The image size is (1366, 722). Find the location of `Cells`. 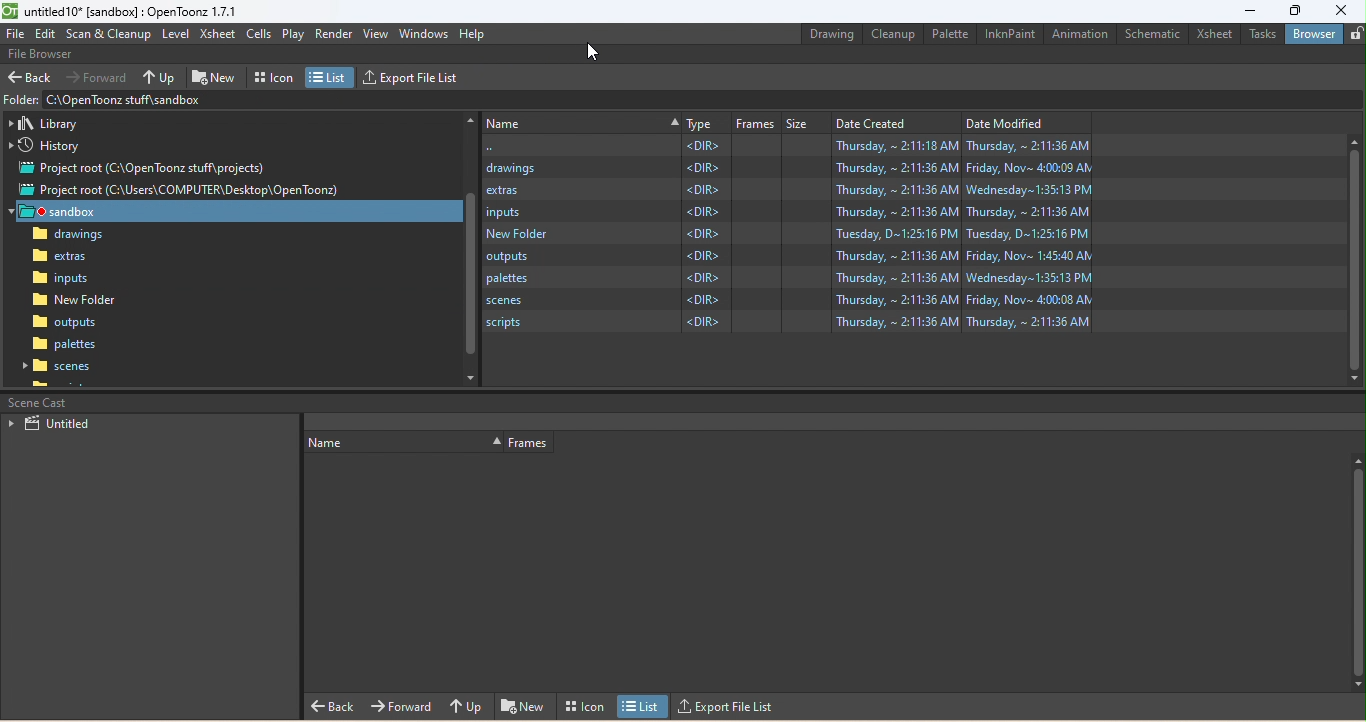

Cells is located at coordinates (259, 33).